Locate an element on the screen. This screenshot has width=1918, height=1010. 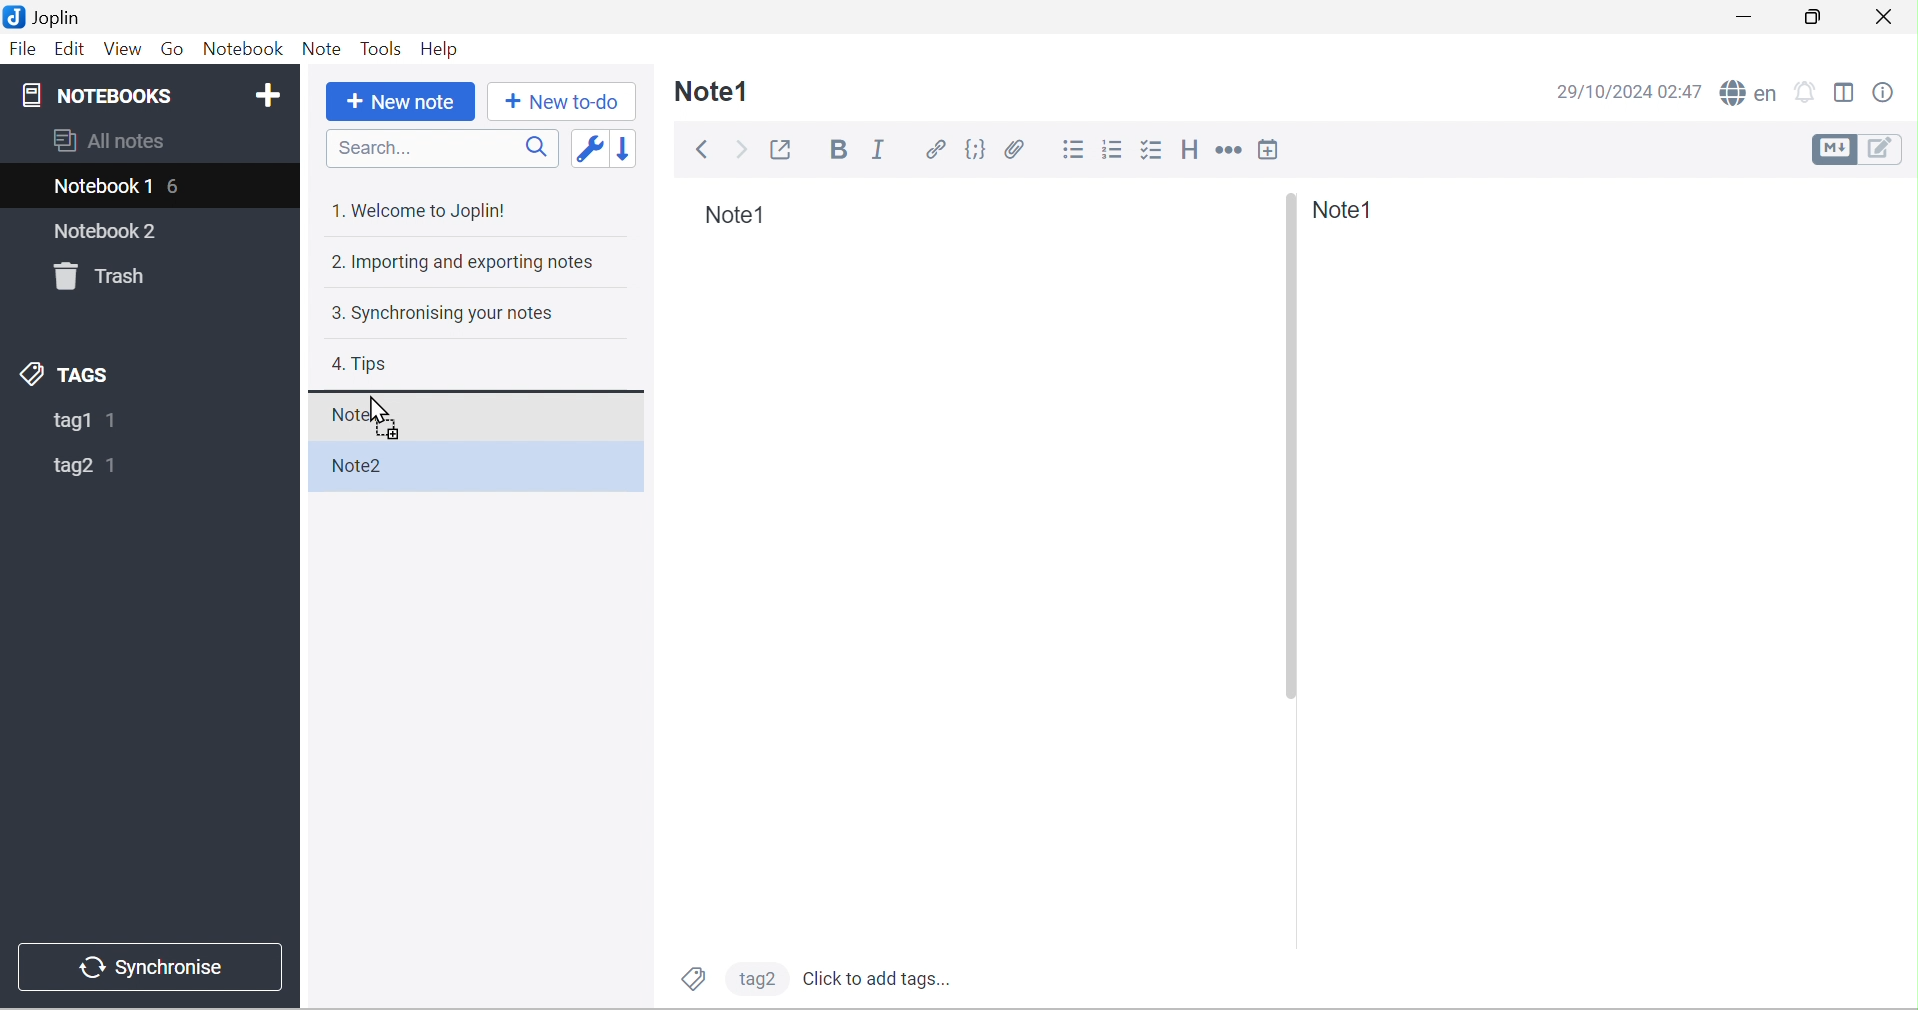
Checkbox is located at coordinates (1151, 152).